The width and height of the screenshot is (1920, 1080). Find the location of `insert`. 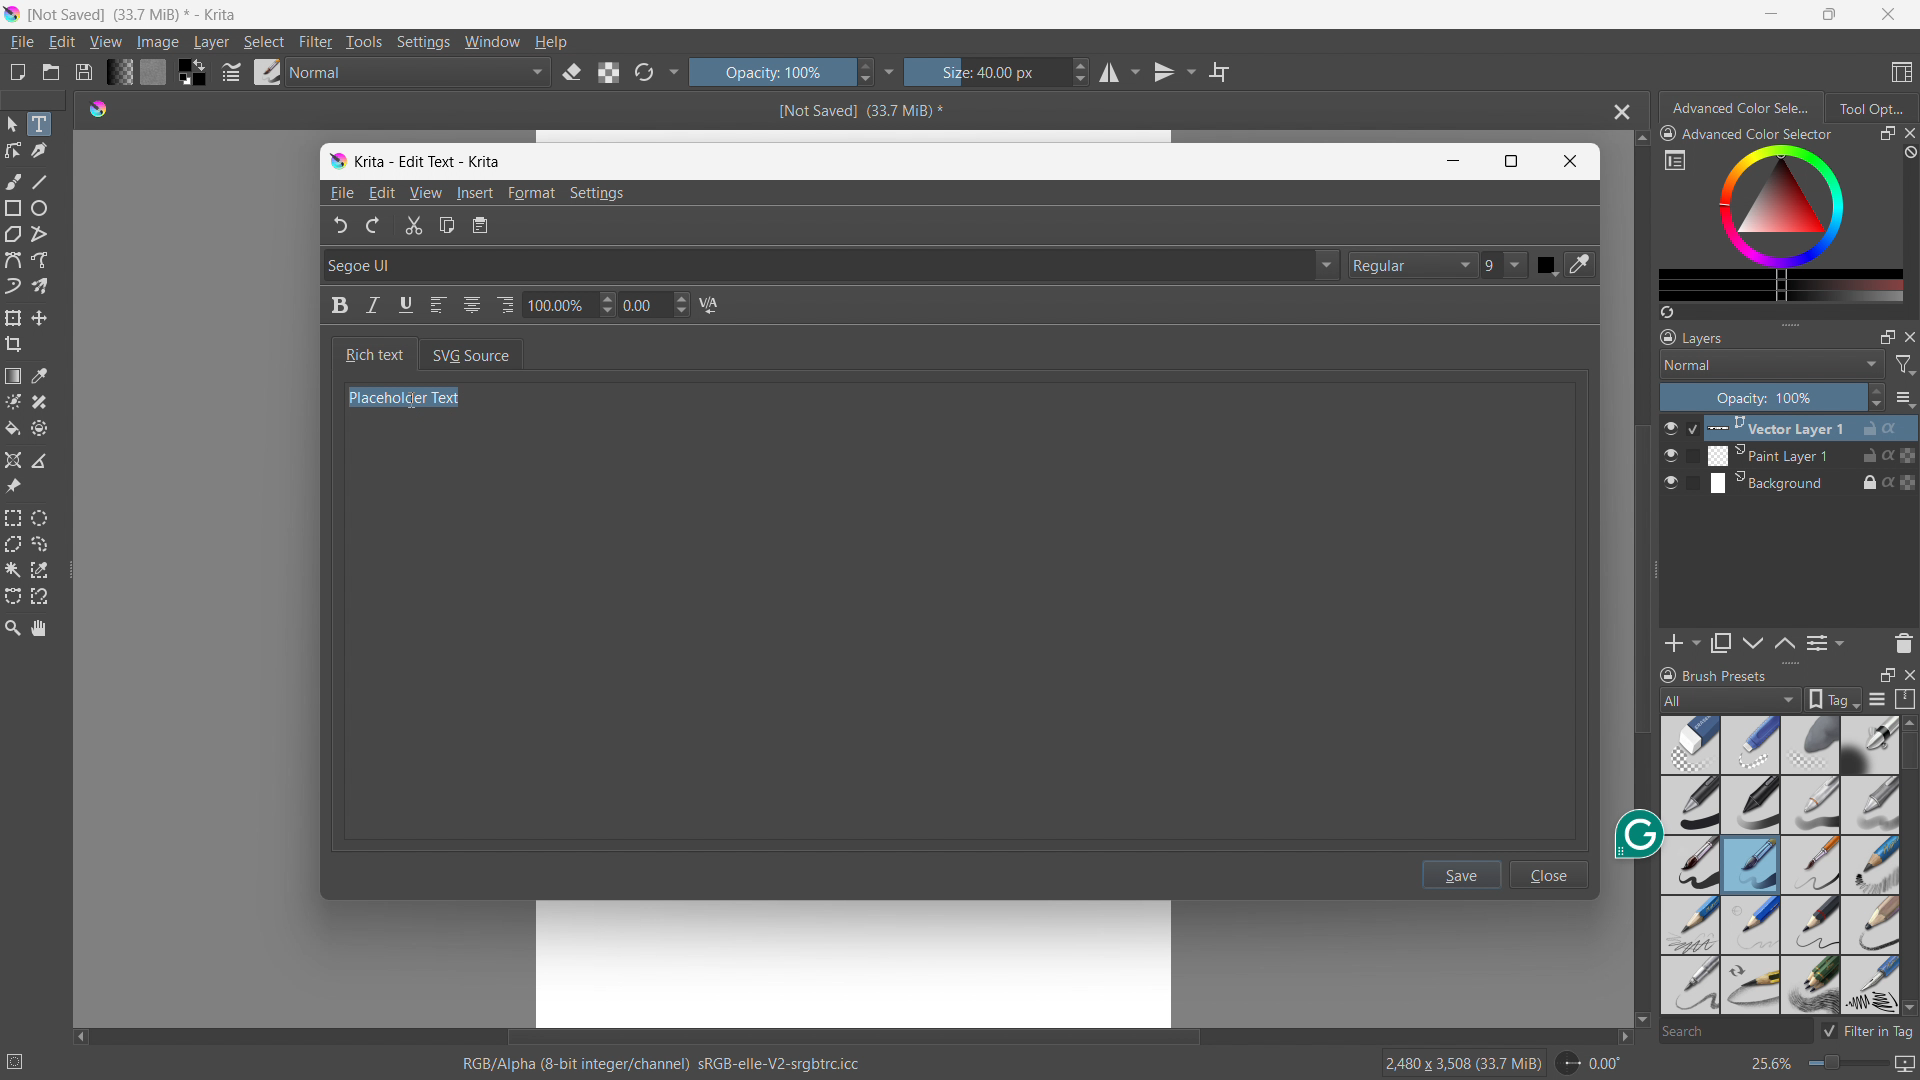

insert is located at coordinates (474, 193).